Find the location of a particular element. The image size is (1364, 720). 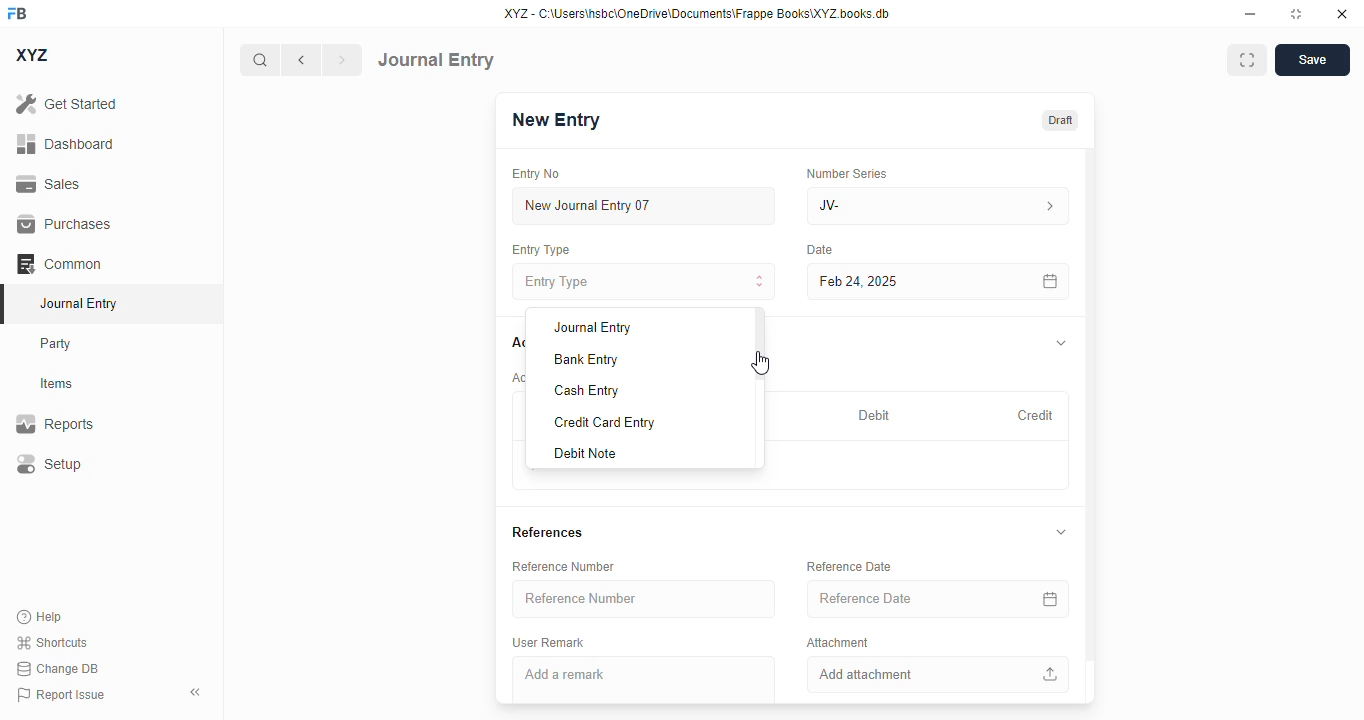

calendar icon is located at coordinates (1049, 599).